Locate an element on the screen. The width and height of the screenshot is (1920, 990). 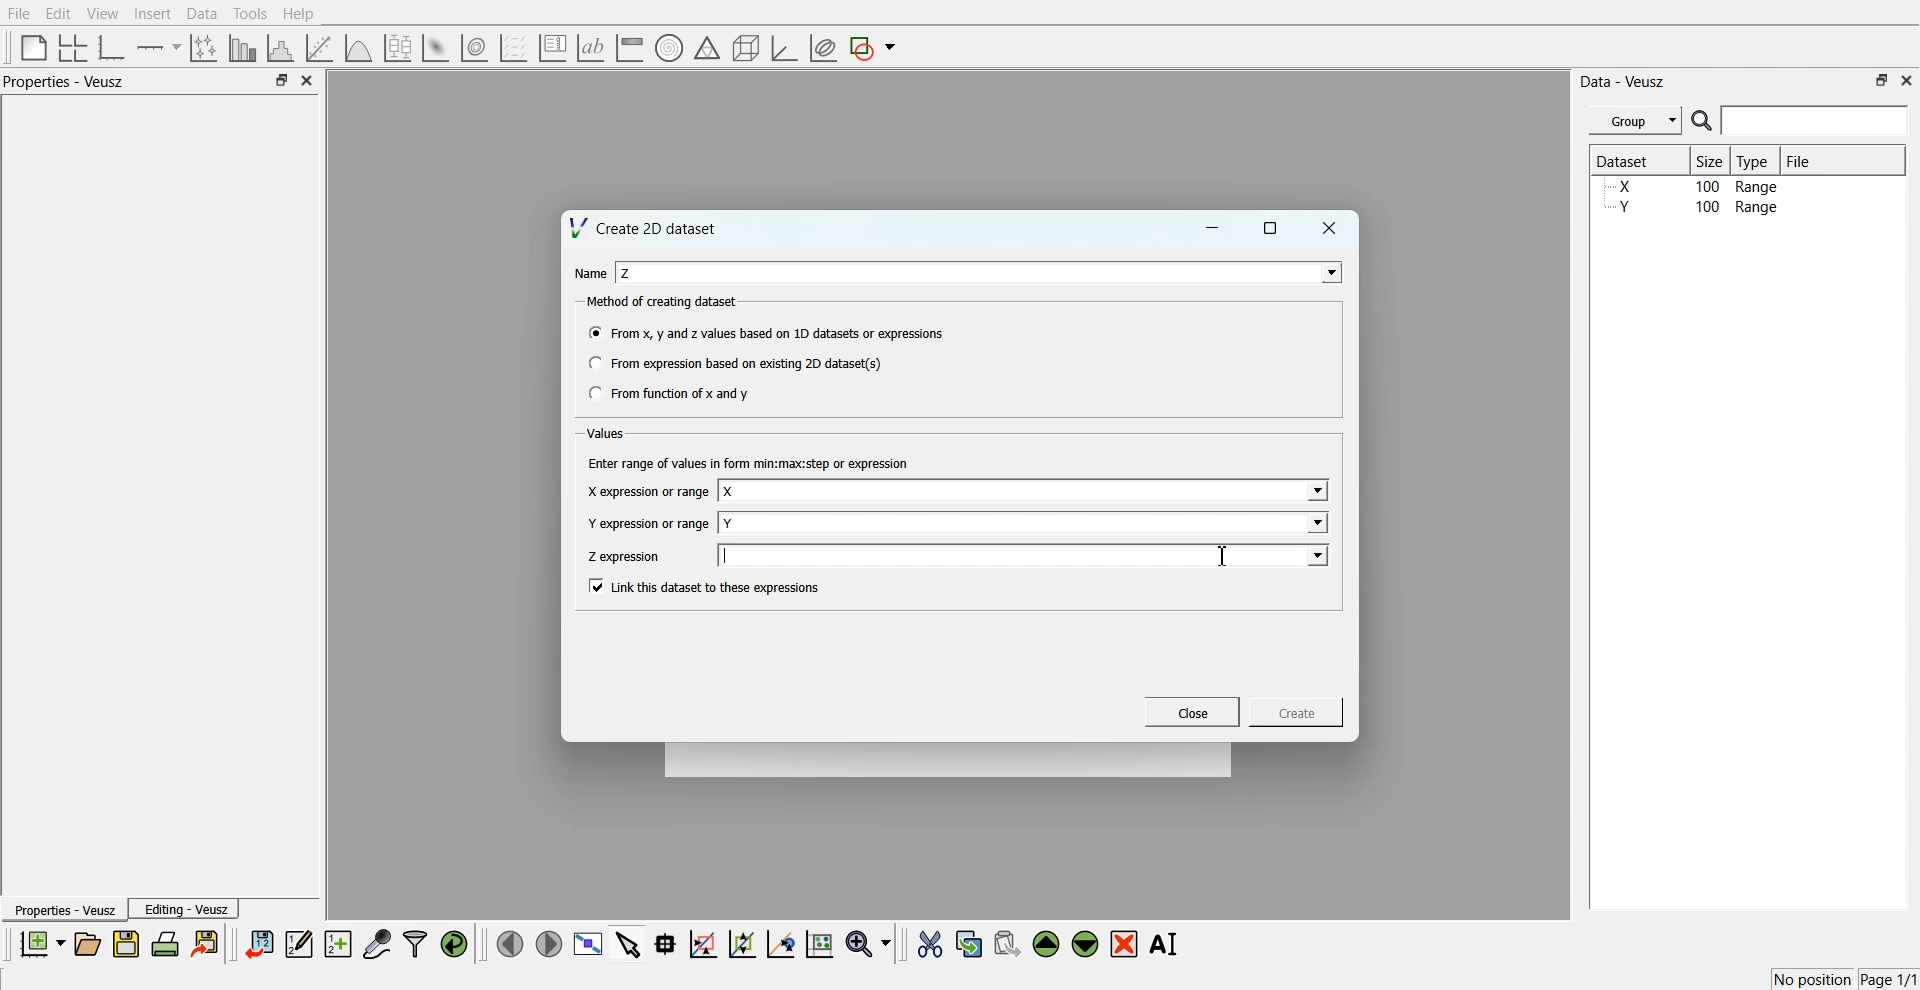
Ternary Graph is located at coordinates (707, 47).